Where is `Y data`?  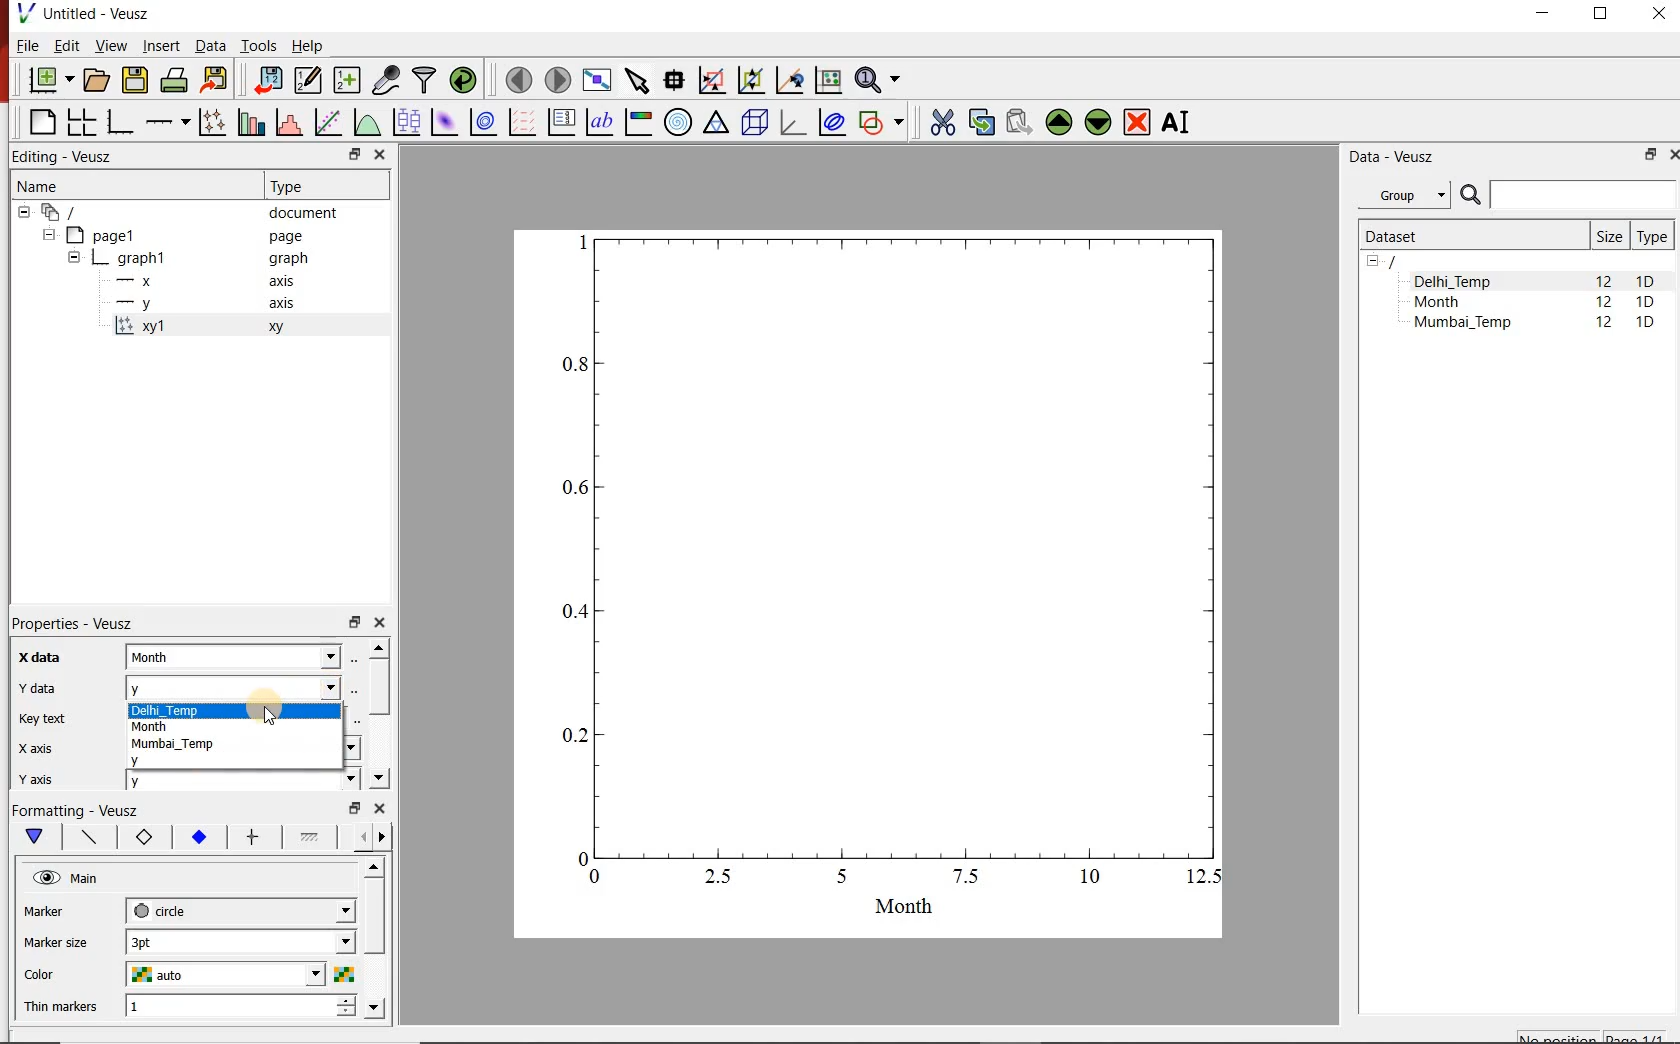
Y data is located at coordinates (35, 687).